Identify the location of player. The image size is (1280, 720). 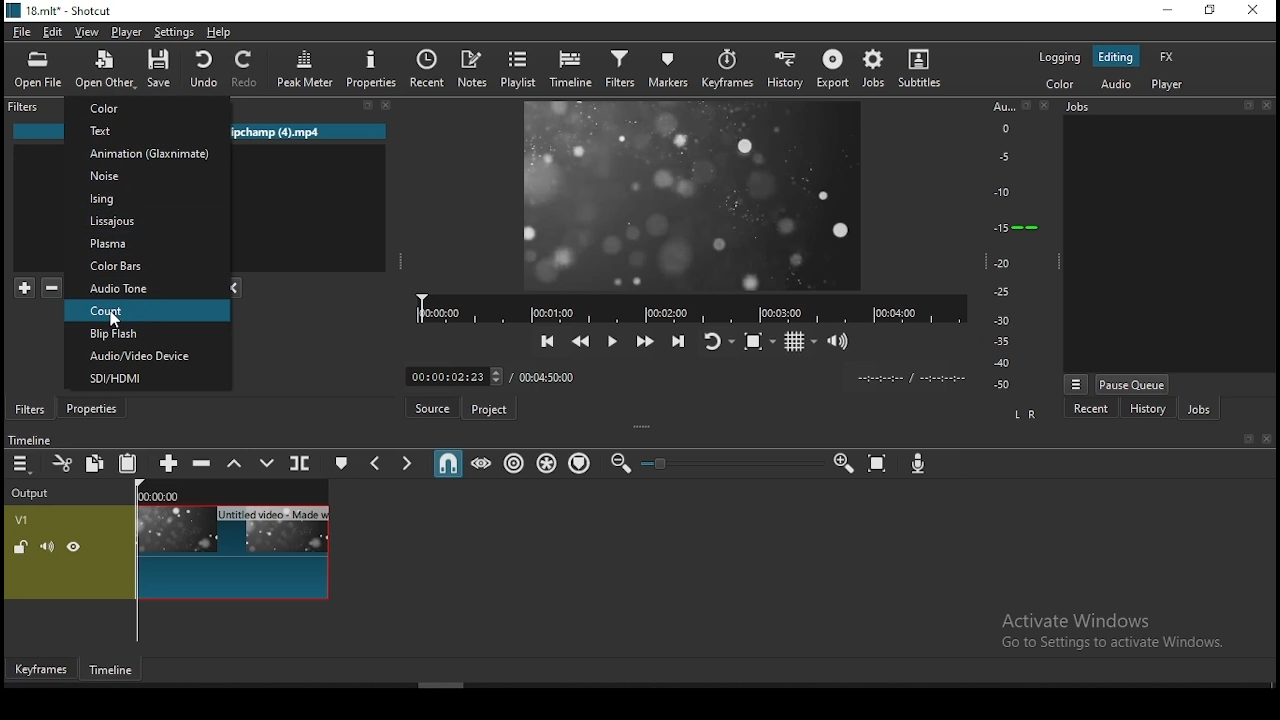
(1170, 86).